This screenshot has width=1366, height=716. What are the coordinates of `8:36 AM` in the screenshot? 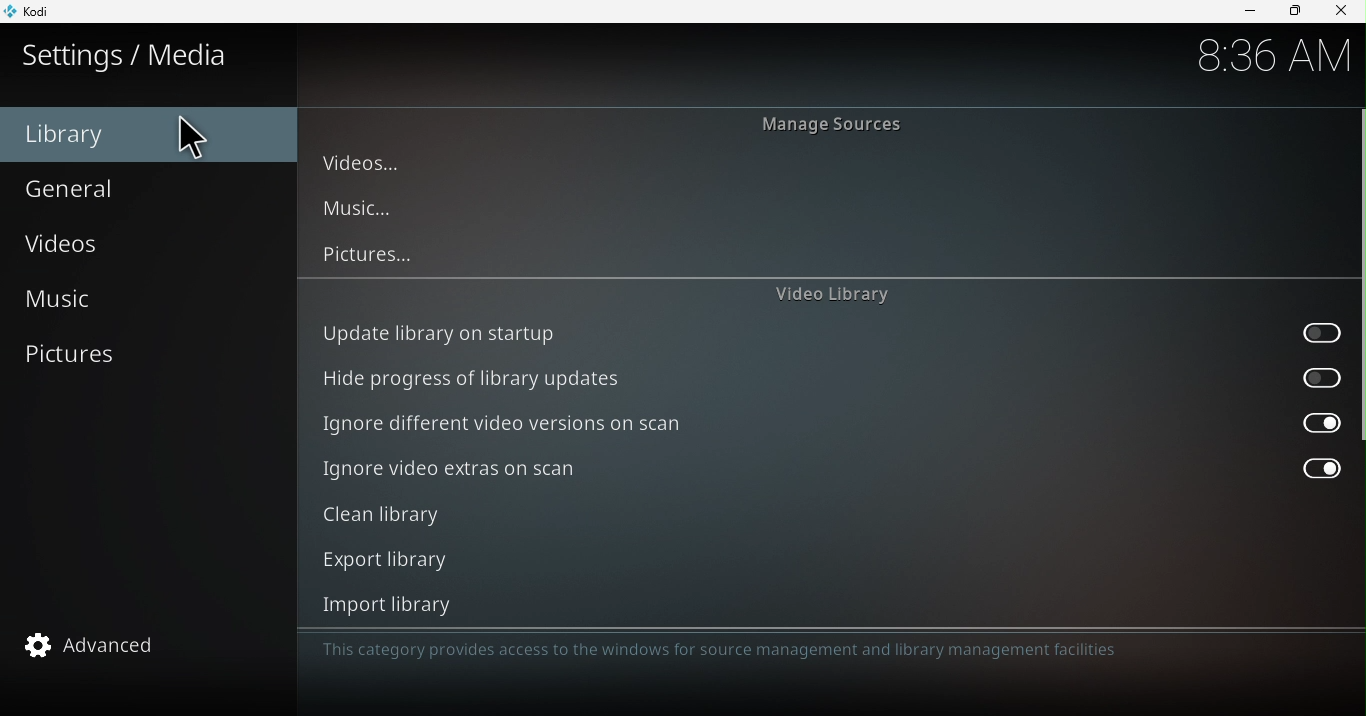 It's located at (1267, 57).